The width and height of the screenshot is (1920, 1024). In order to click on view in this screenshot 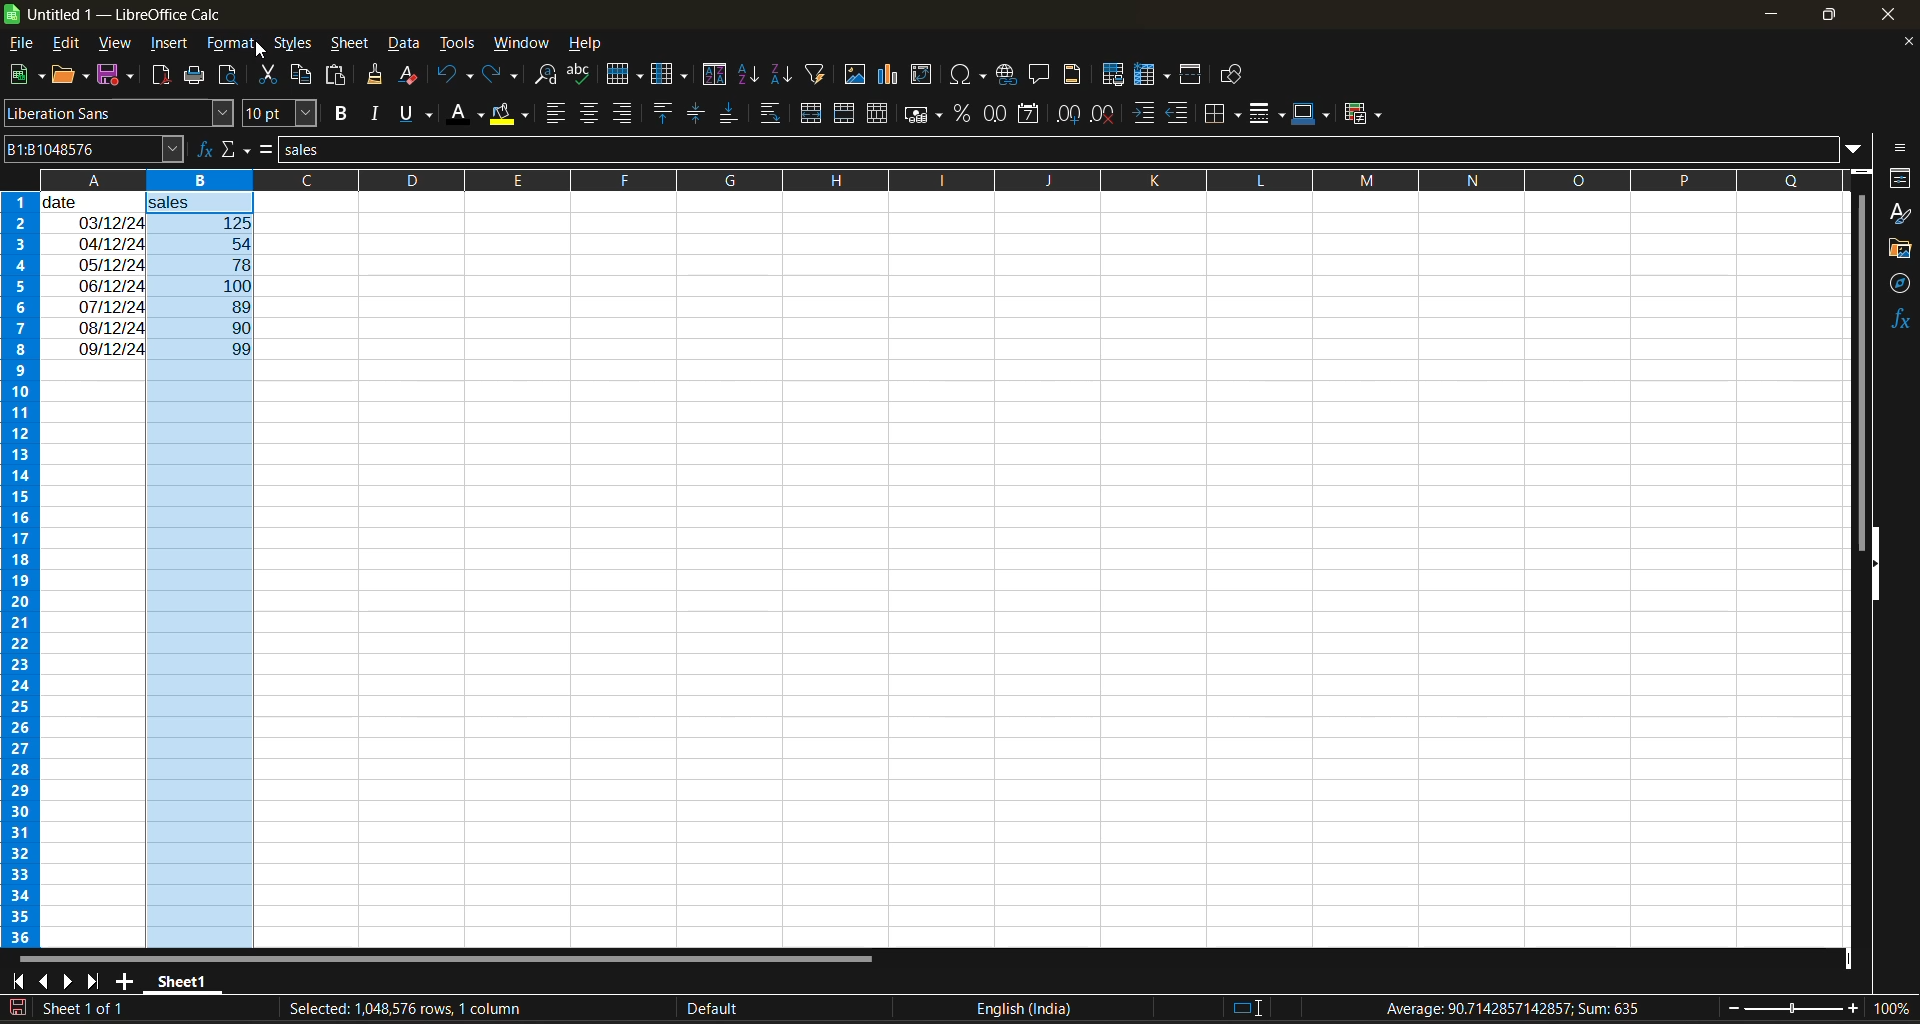, I will do `click(117, 40)`.